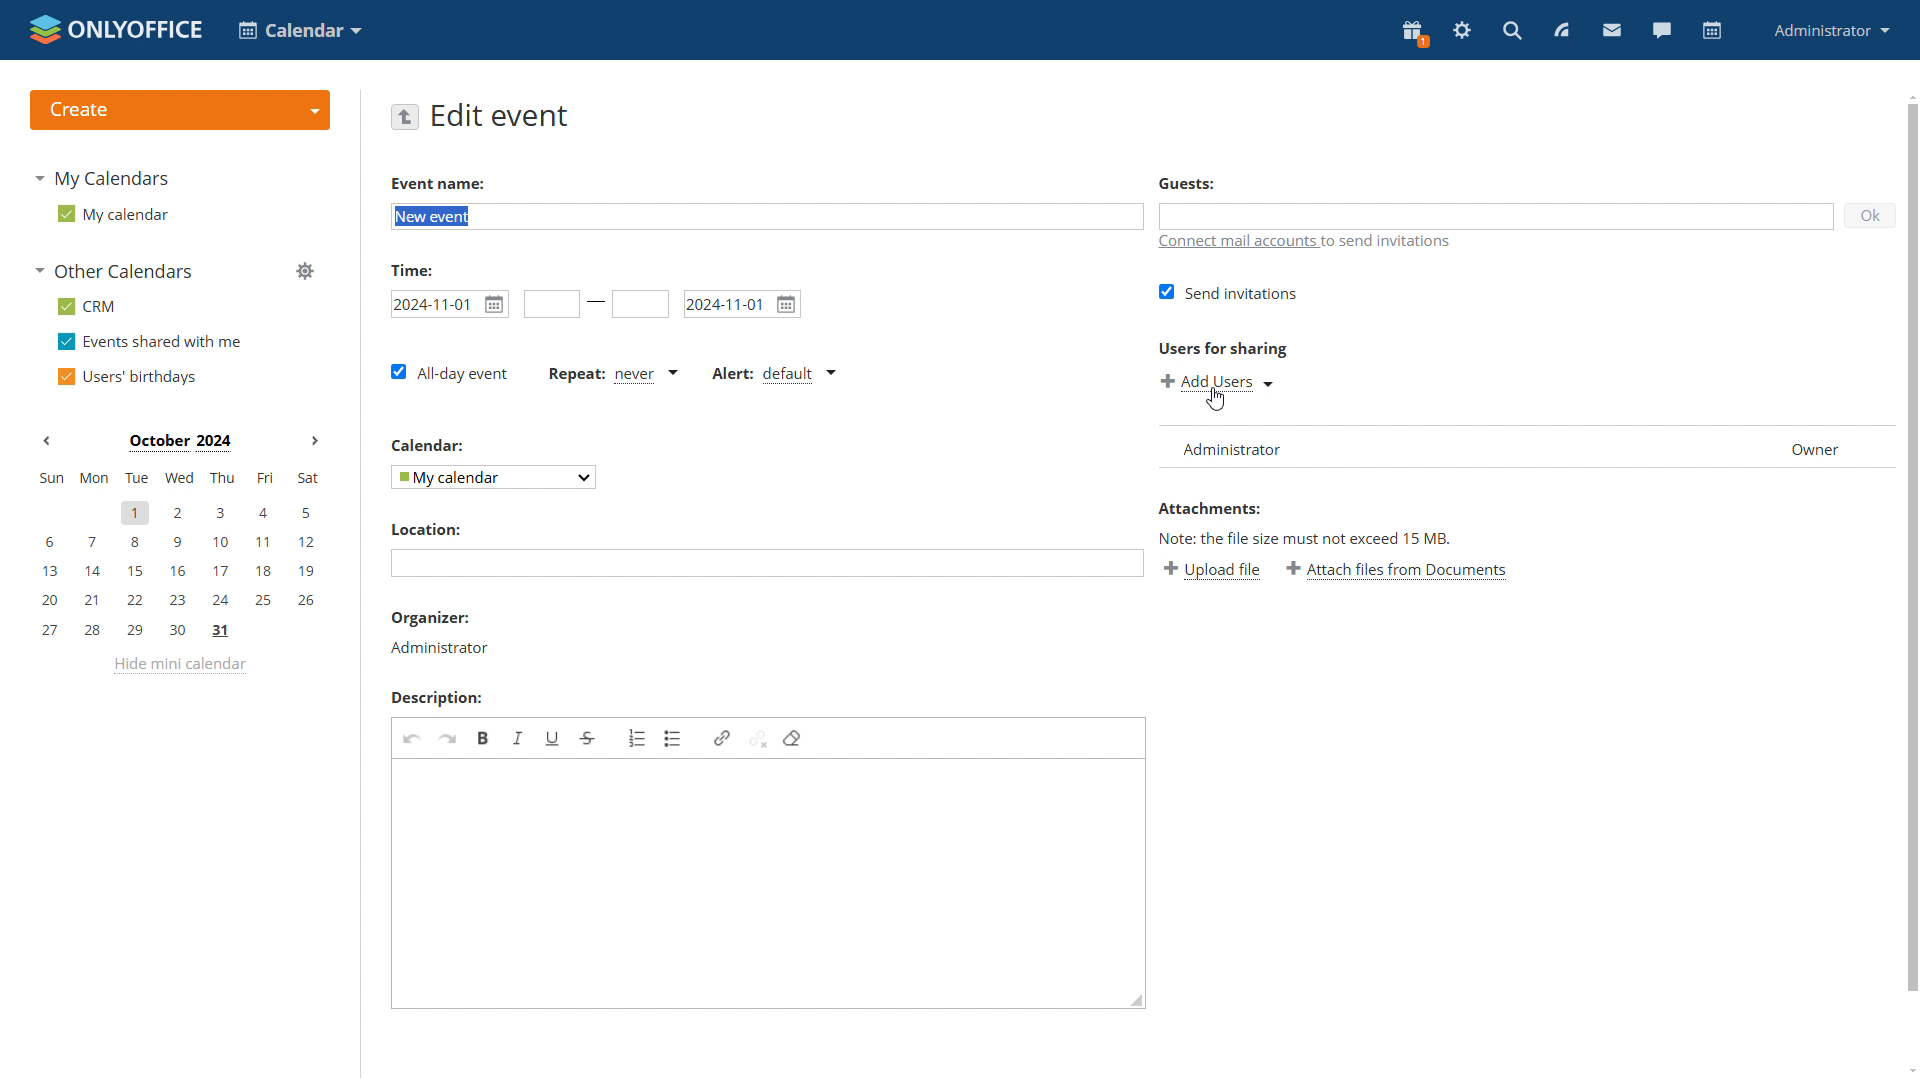 This screenshot has width=1920, height=1080. I want to click on go back, so click(406, 118).